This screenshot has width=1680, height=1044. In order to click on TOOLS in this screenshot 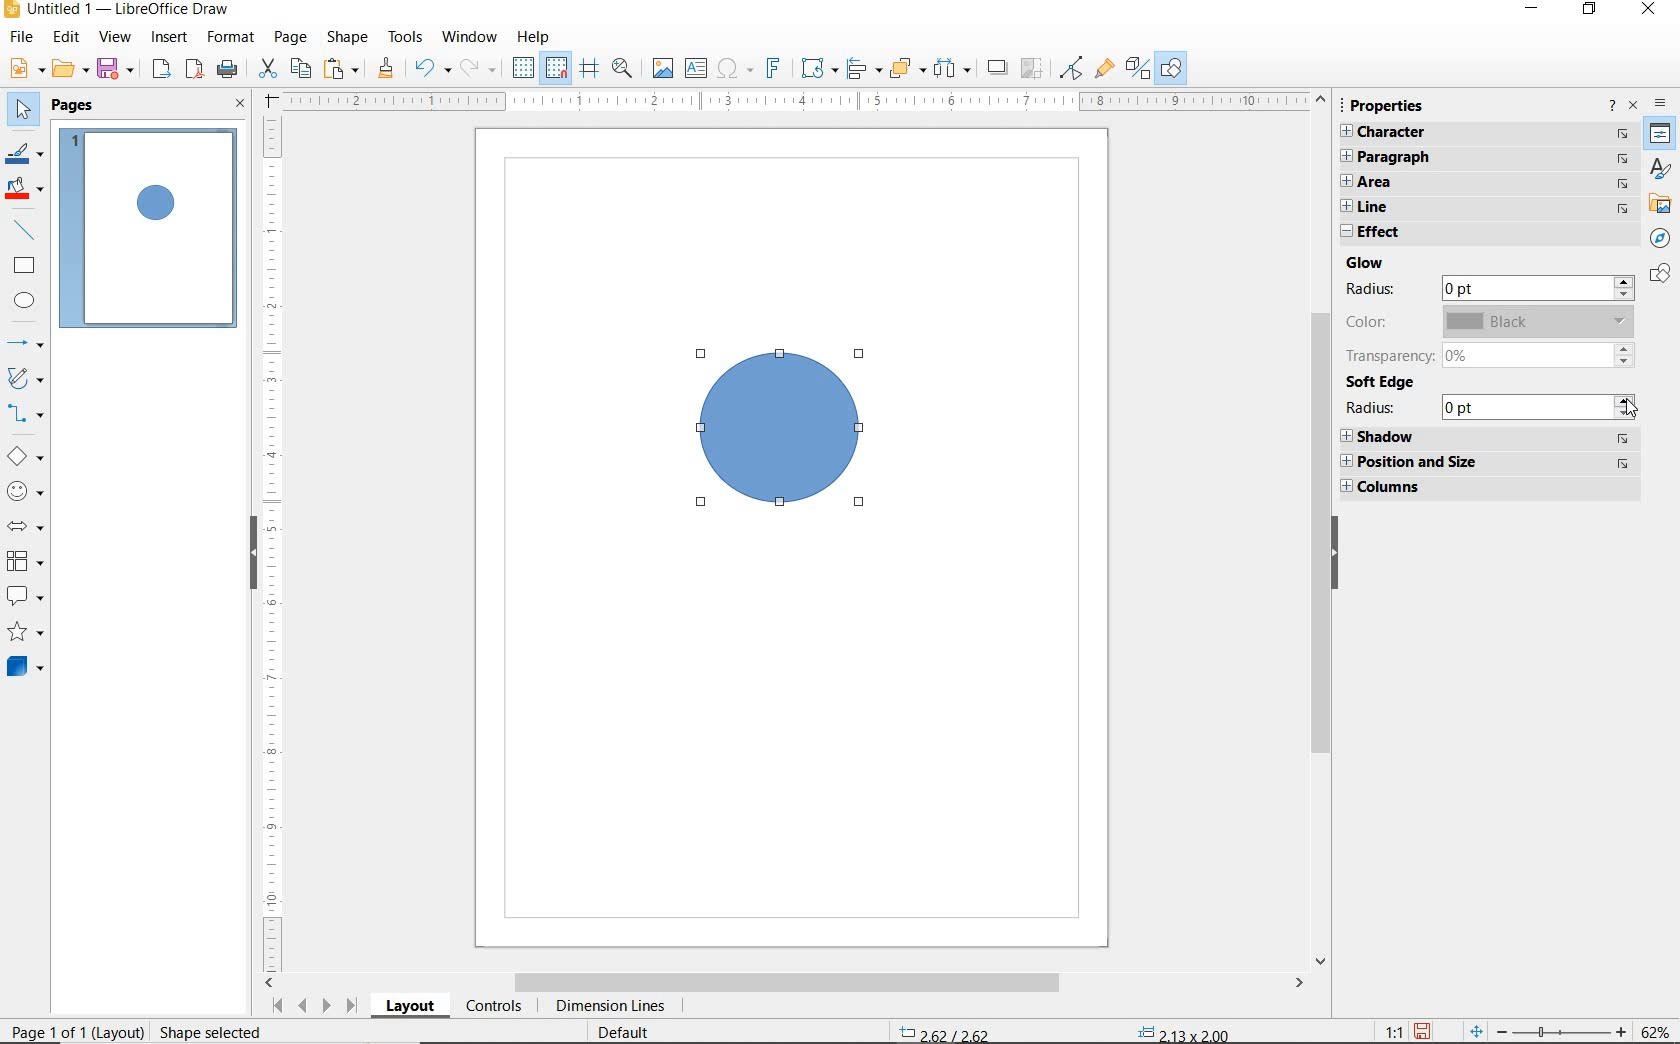, I will do `click(407, 38)`.